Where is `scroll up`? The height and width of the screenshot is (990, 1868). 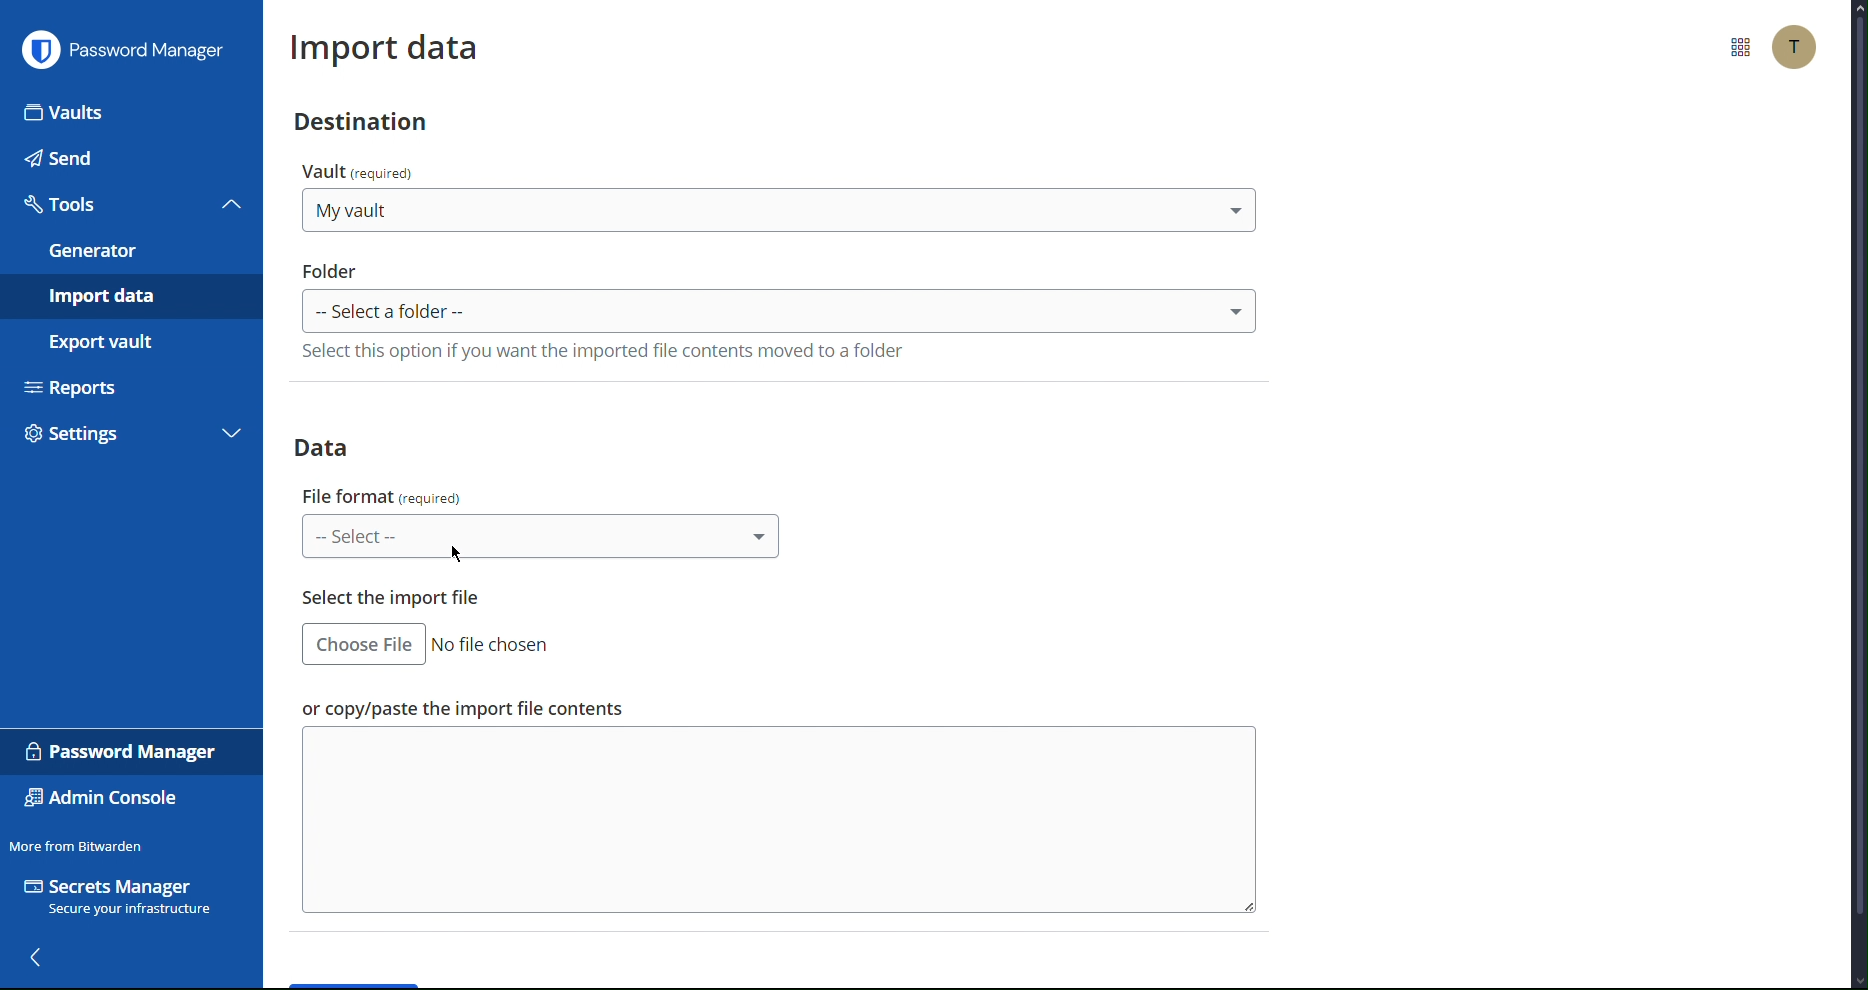
scroll up is located at coordinates (1856, 7).